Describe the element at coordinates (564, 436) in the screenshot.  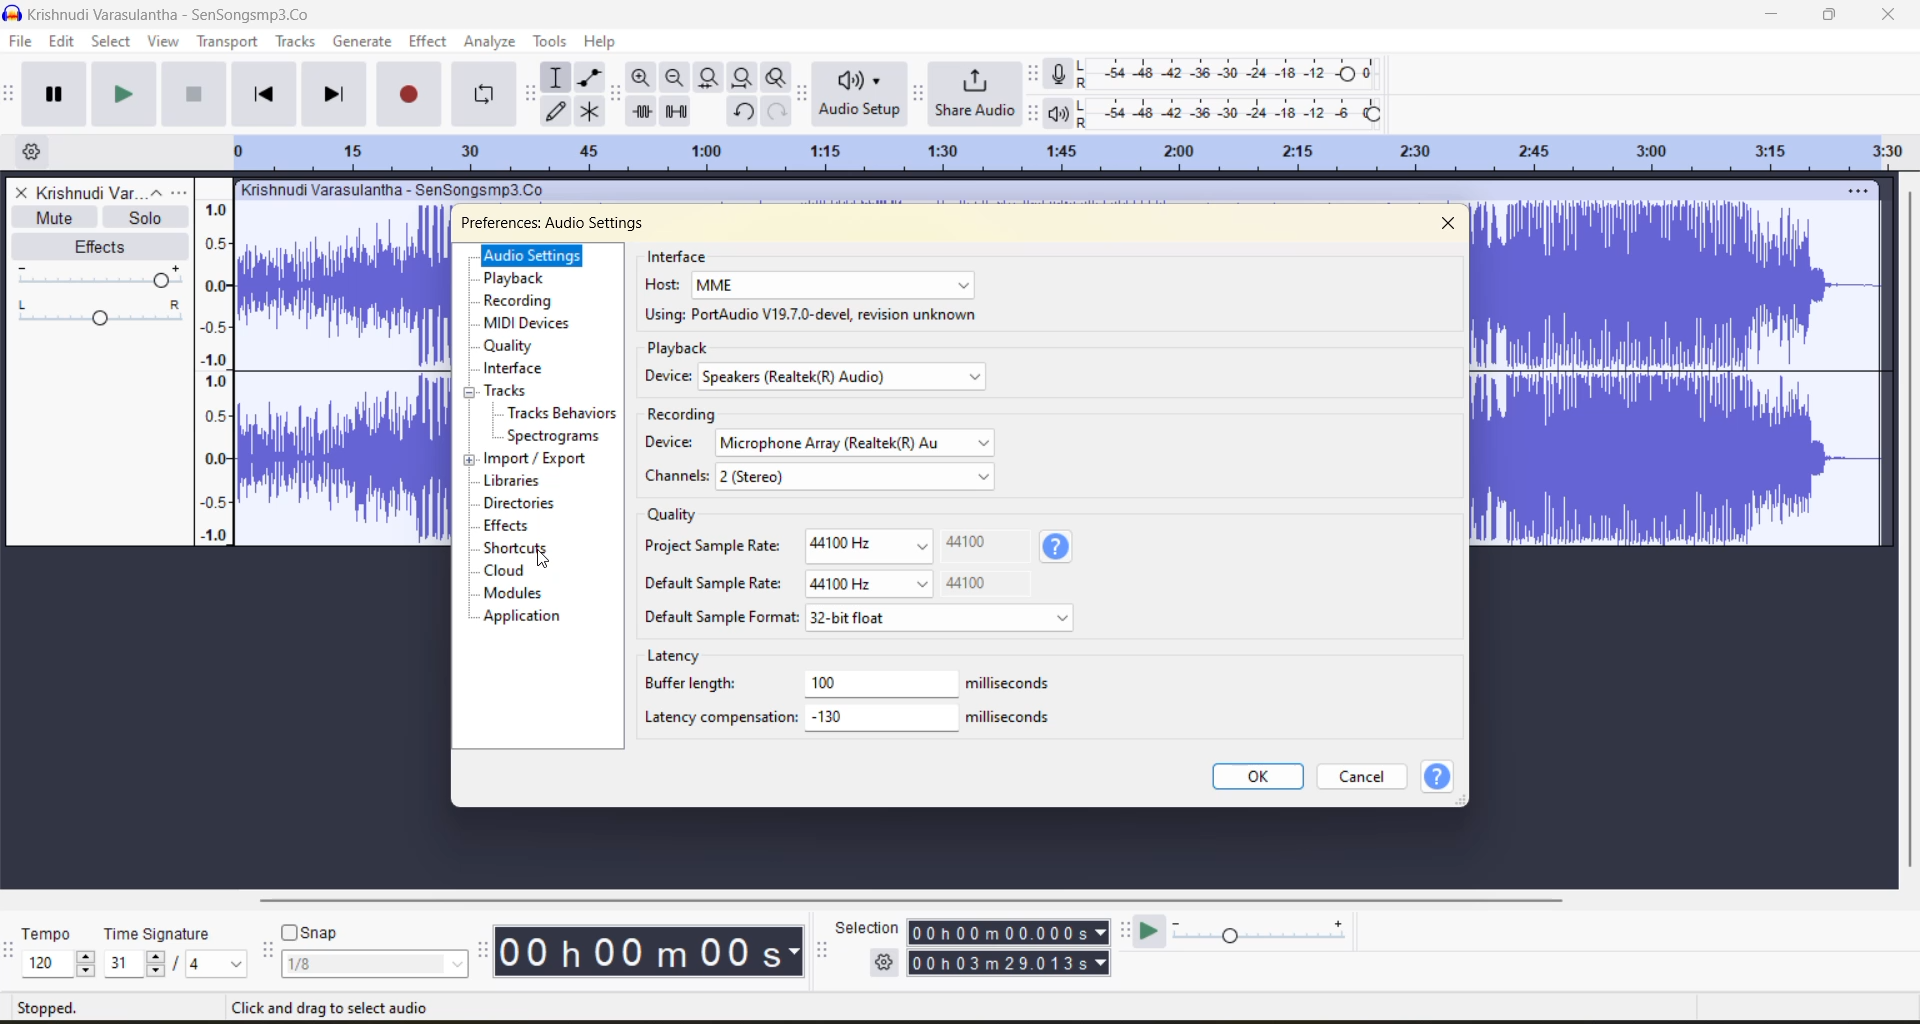
I see `spectrograms` at that location.